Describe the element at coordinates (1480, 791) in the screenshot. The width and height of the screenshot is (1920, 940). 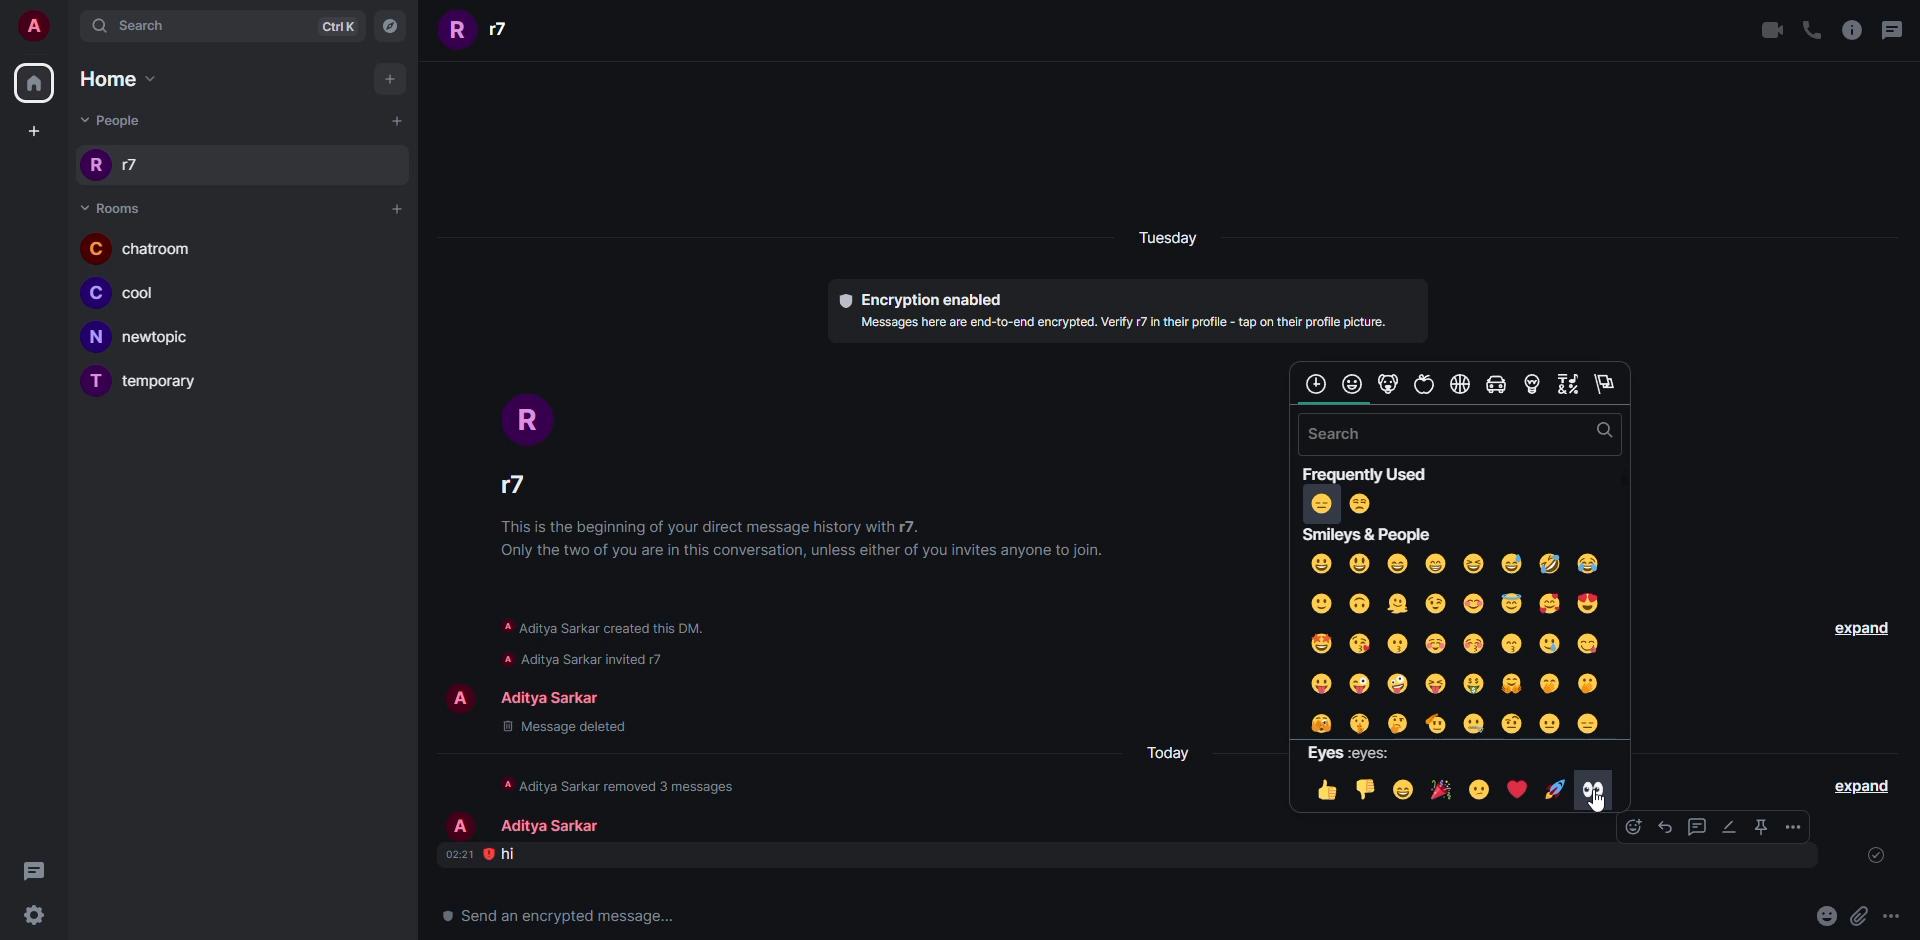
I see `sad` at that location.